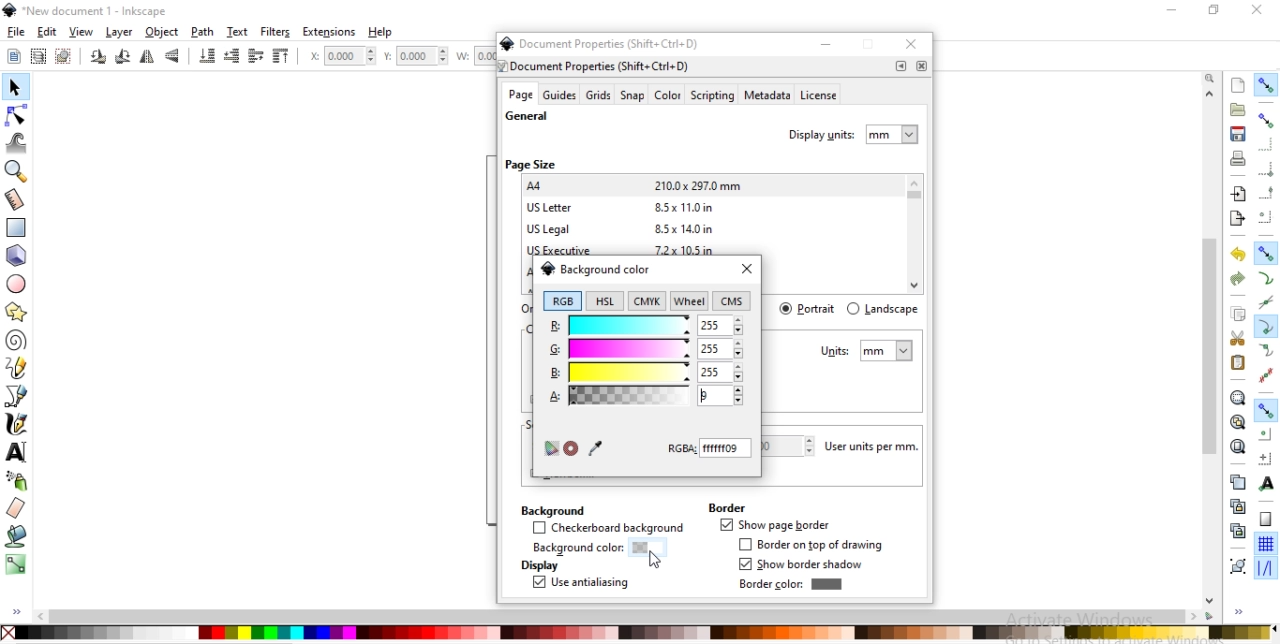  What do you see at coordinates (18, 171) in the screenshot?
I see `zoom in or out` at bounding box center [18, 171].